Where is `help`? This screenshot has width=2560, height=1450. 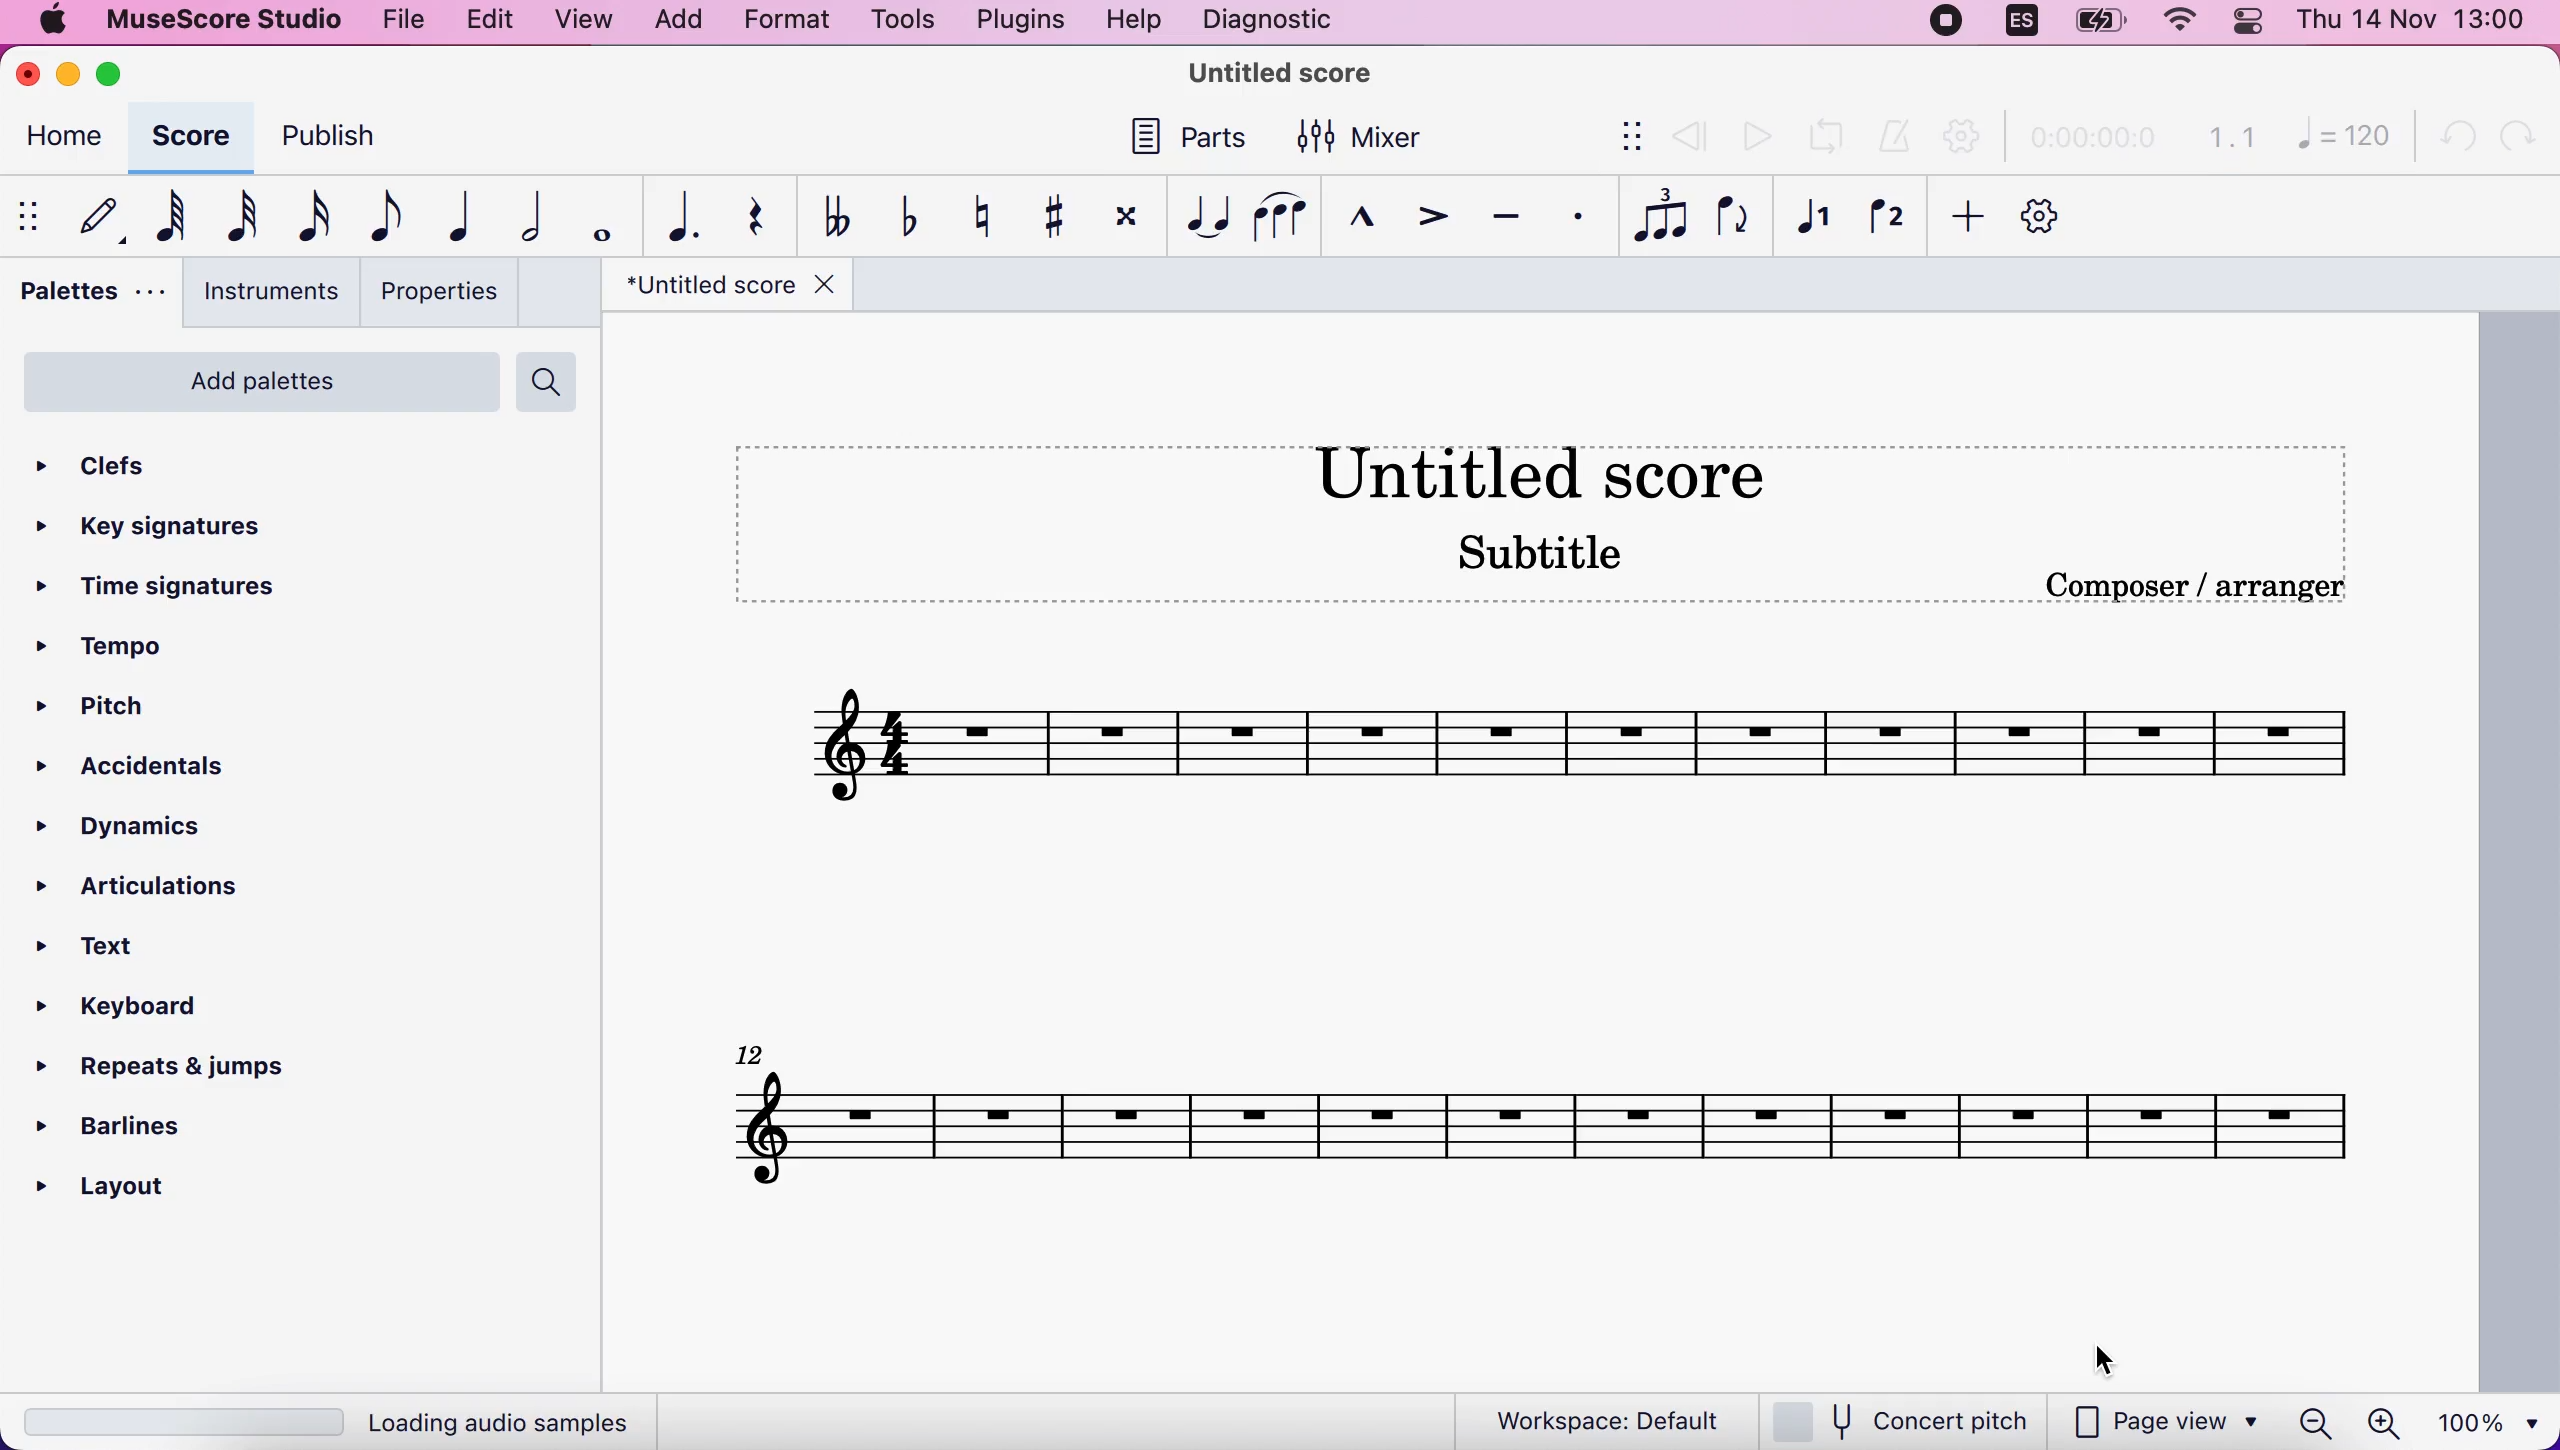
help is located at coordinates (1136, 22).